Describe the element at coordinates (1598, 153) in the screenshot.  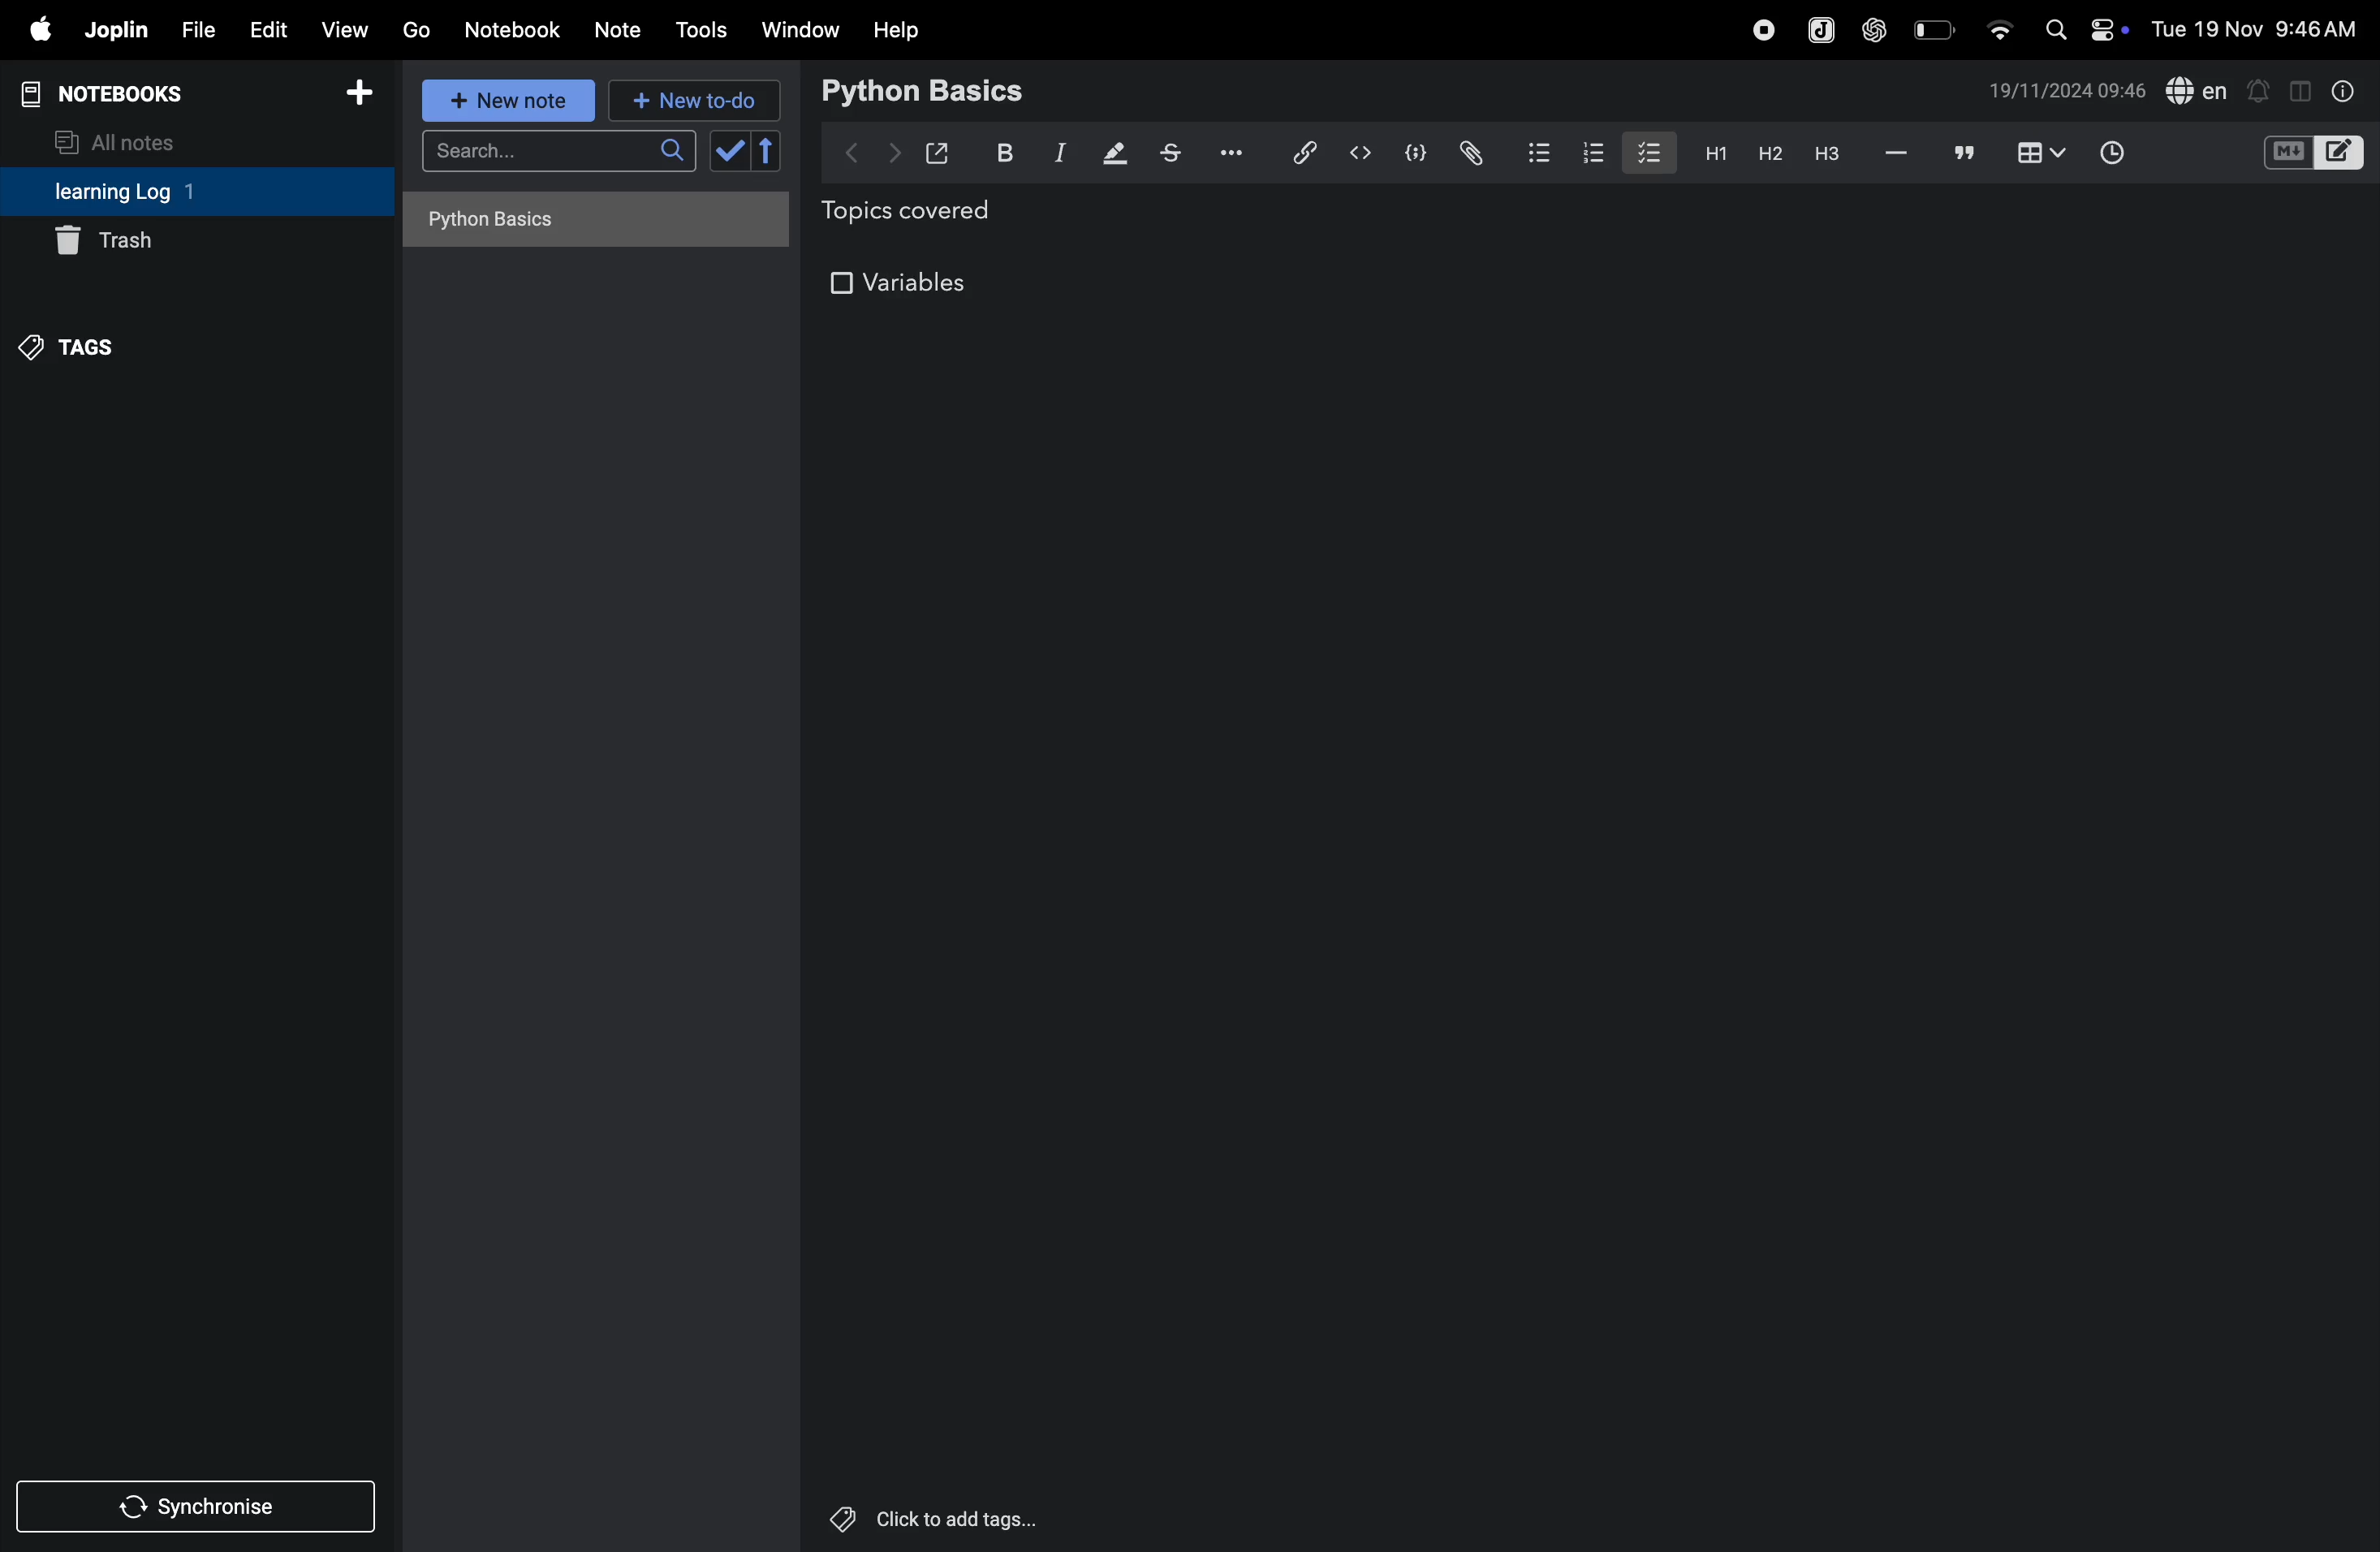
I see `numbered list` at that location.